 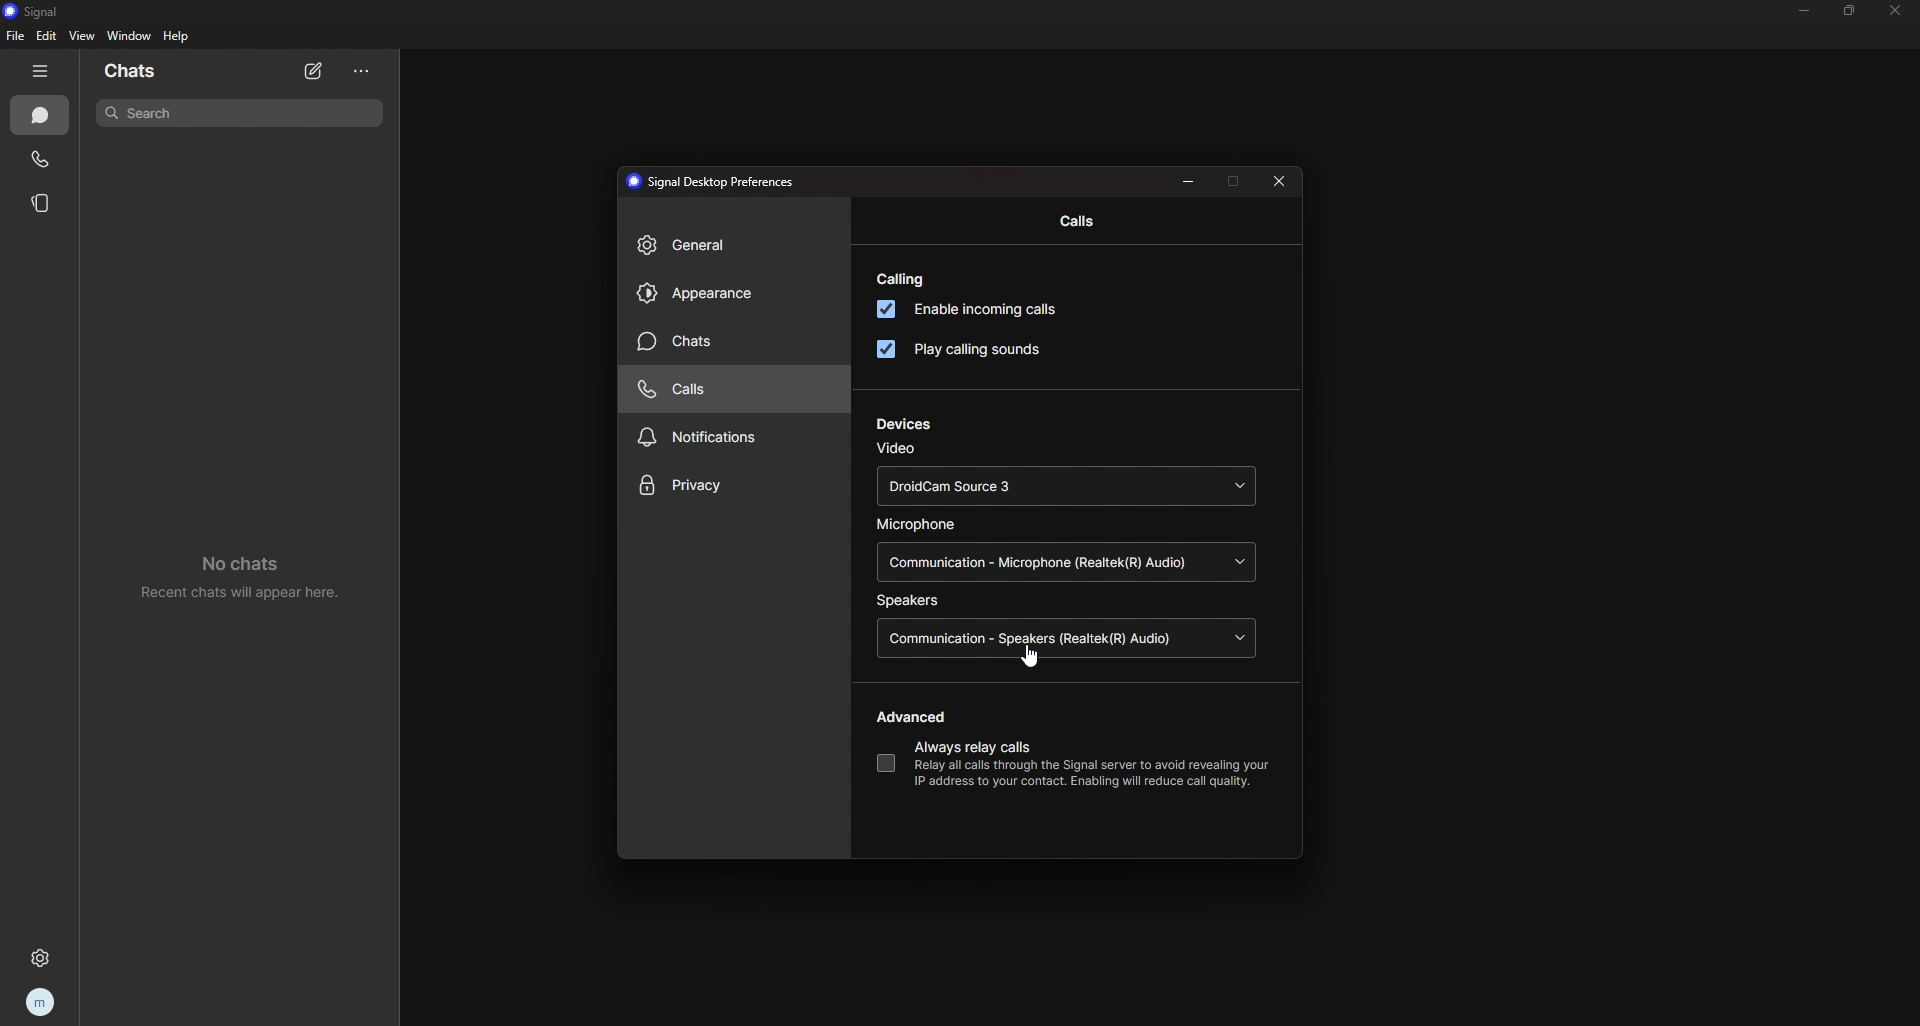 I want to click on appearance, so click(x=731, y=295).